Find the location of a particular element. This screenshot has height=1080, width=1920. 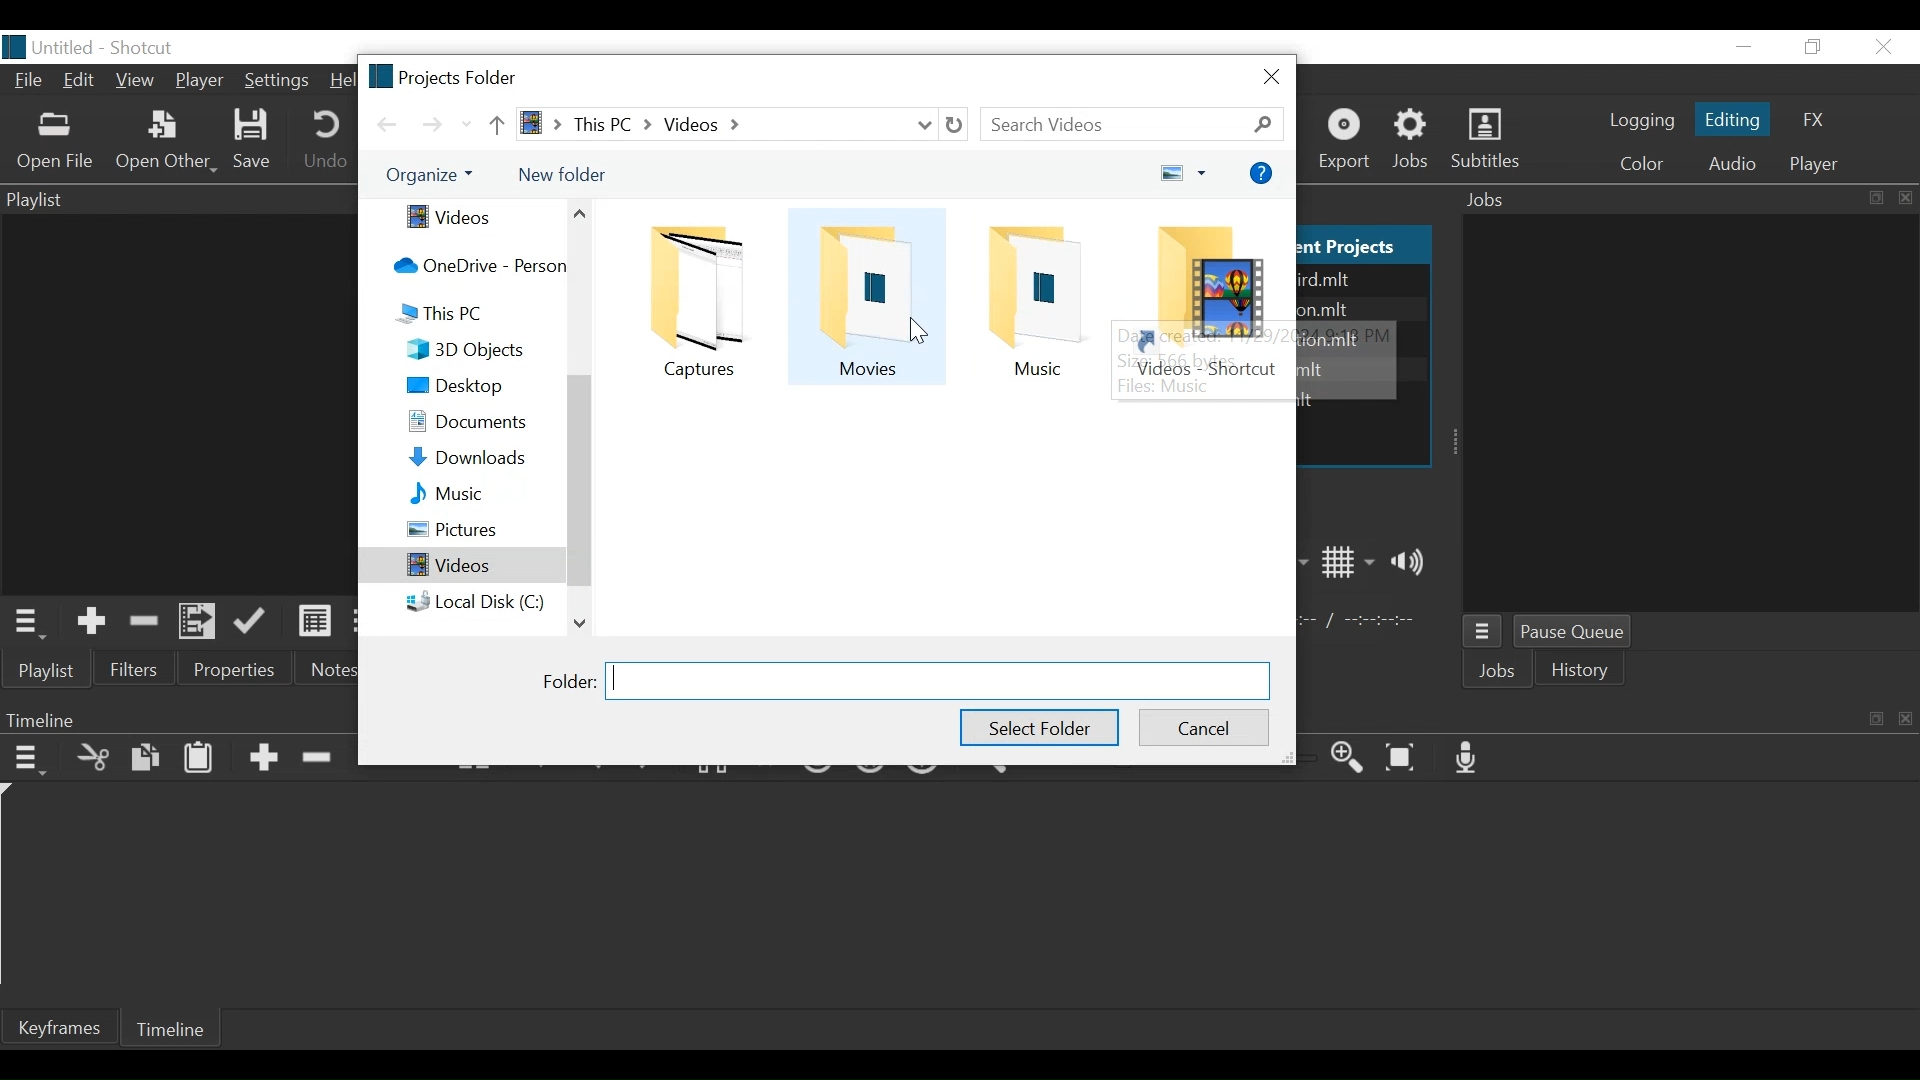

Folder is located at coordinates (1028, 299).